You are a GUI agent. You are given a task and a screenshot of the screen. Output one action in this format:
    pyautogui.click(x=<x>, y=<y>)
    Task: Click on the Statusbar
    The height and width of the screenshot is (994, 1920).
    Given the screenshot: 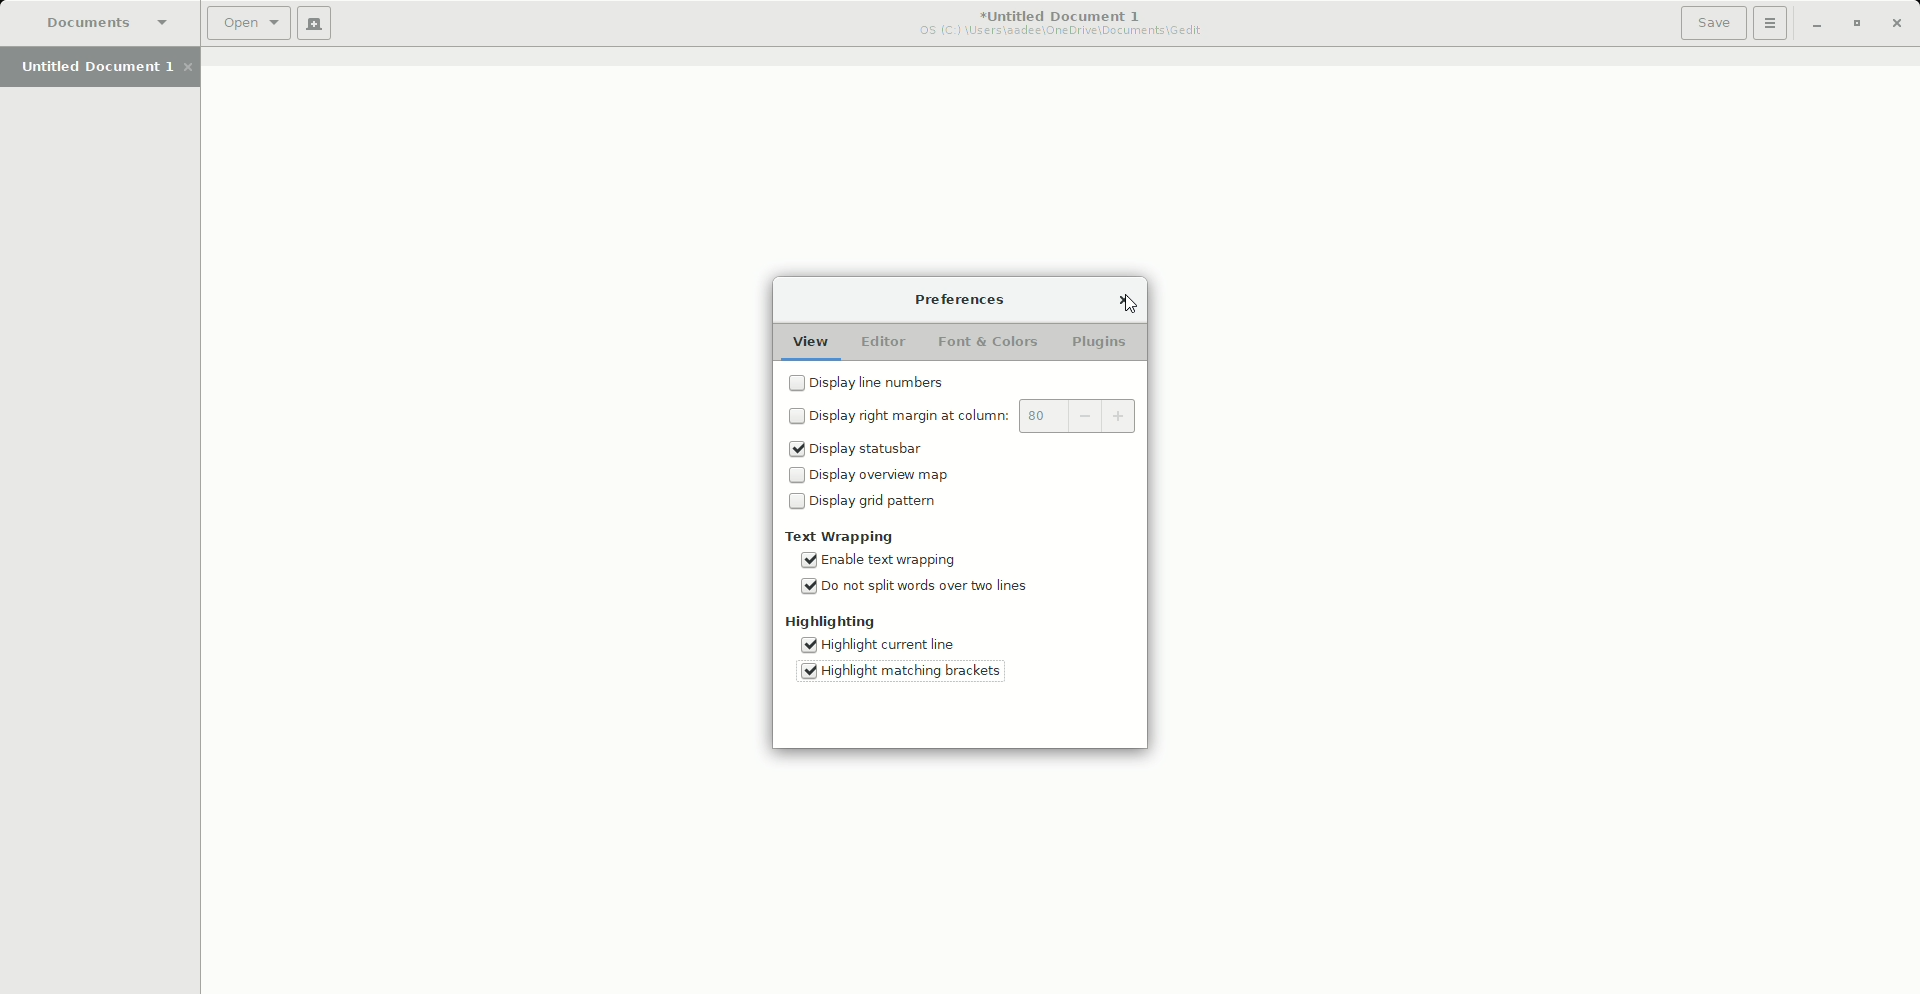 What is the action you would take?
    pyautogui.click(x=863, y=448)
    